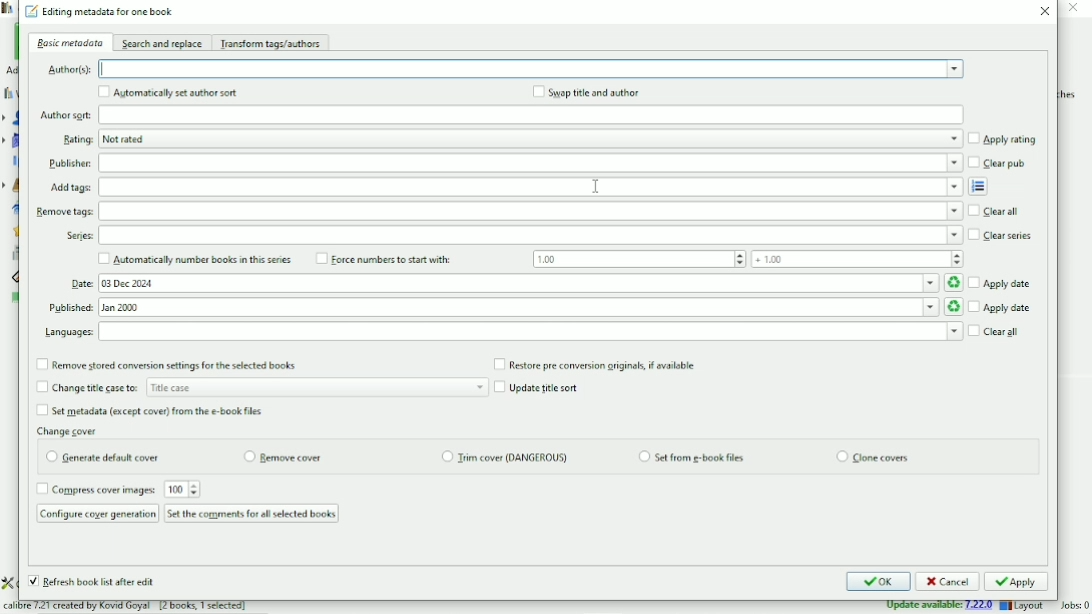 The height and width of the screenshot is (614, 1092). What do you see at coordinates (1016, 581) in the screenshot?
I see `Apply` at bounding box center [1016, 581].